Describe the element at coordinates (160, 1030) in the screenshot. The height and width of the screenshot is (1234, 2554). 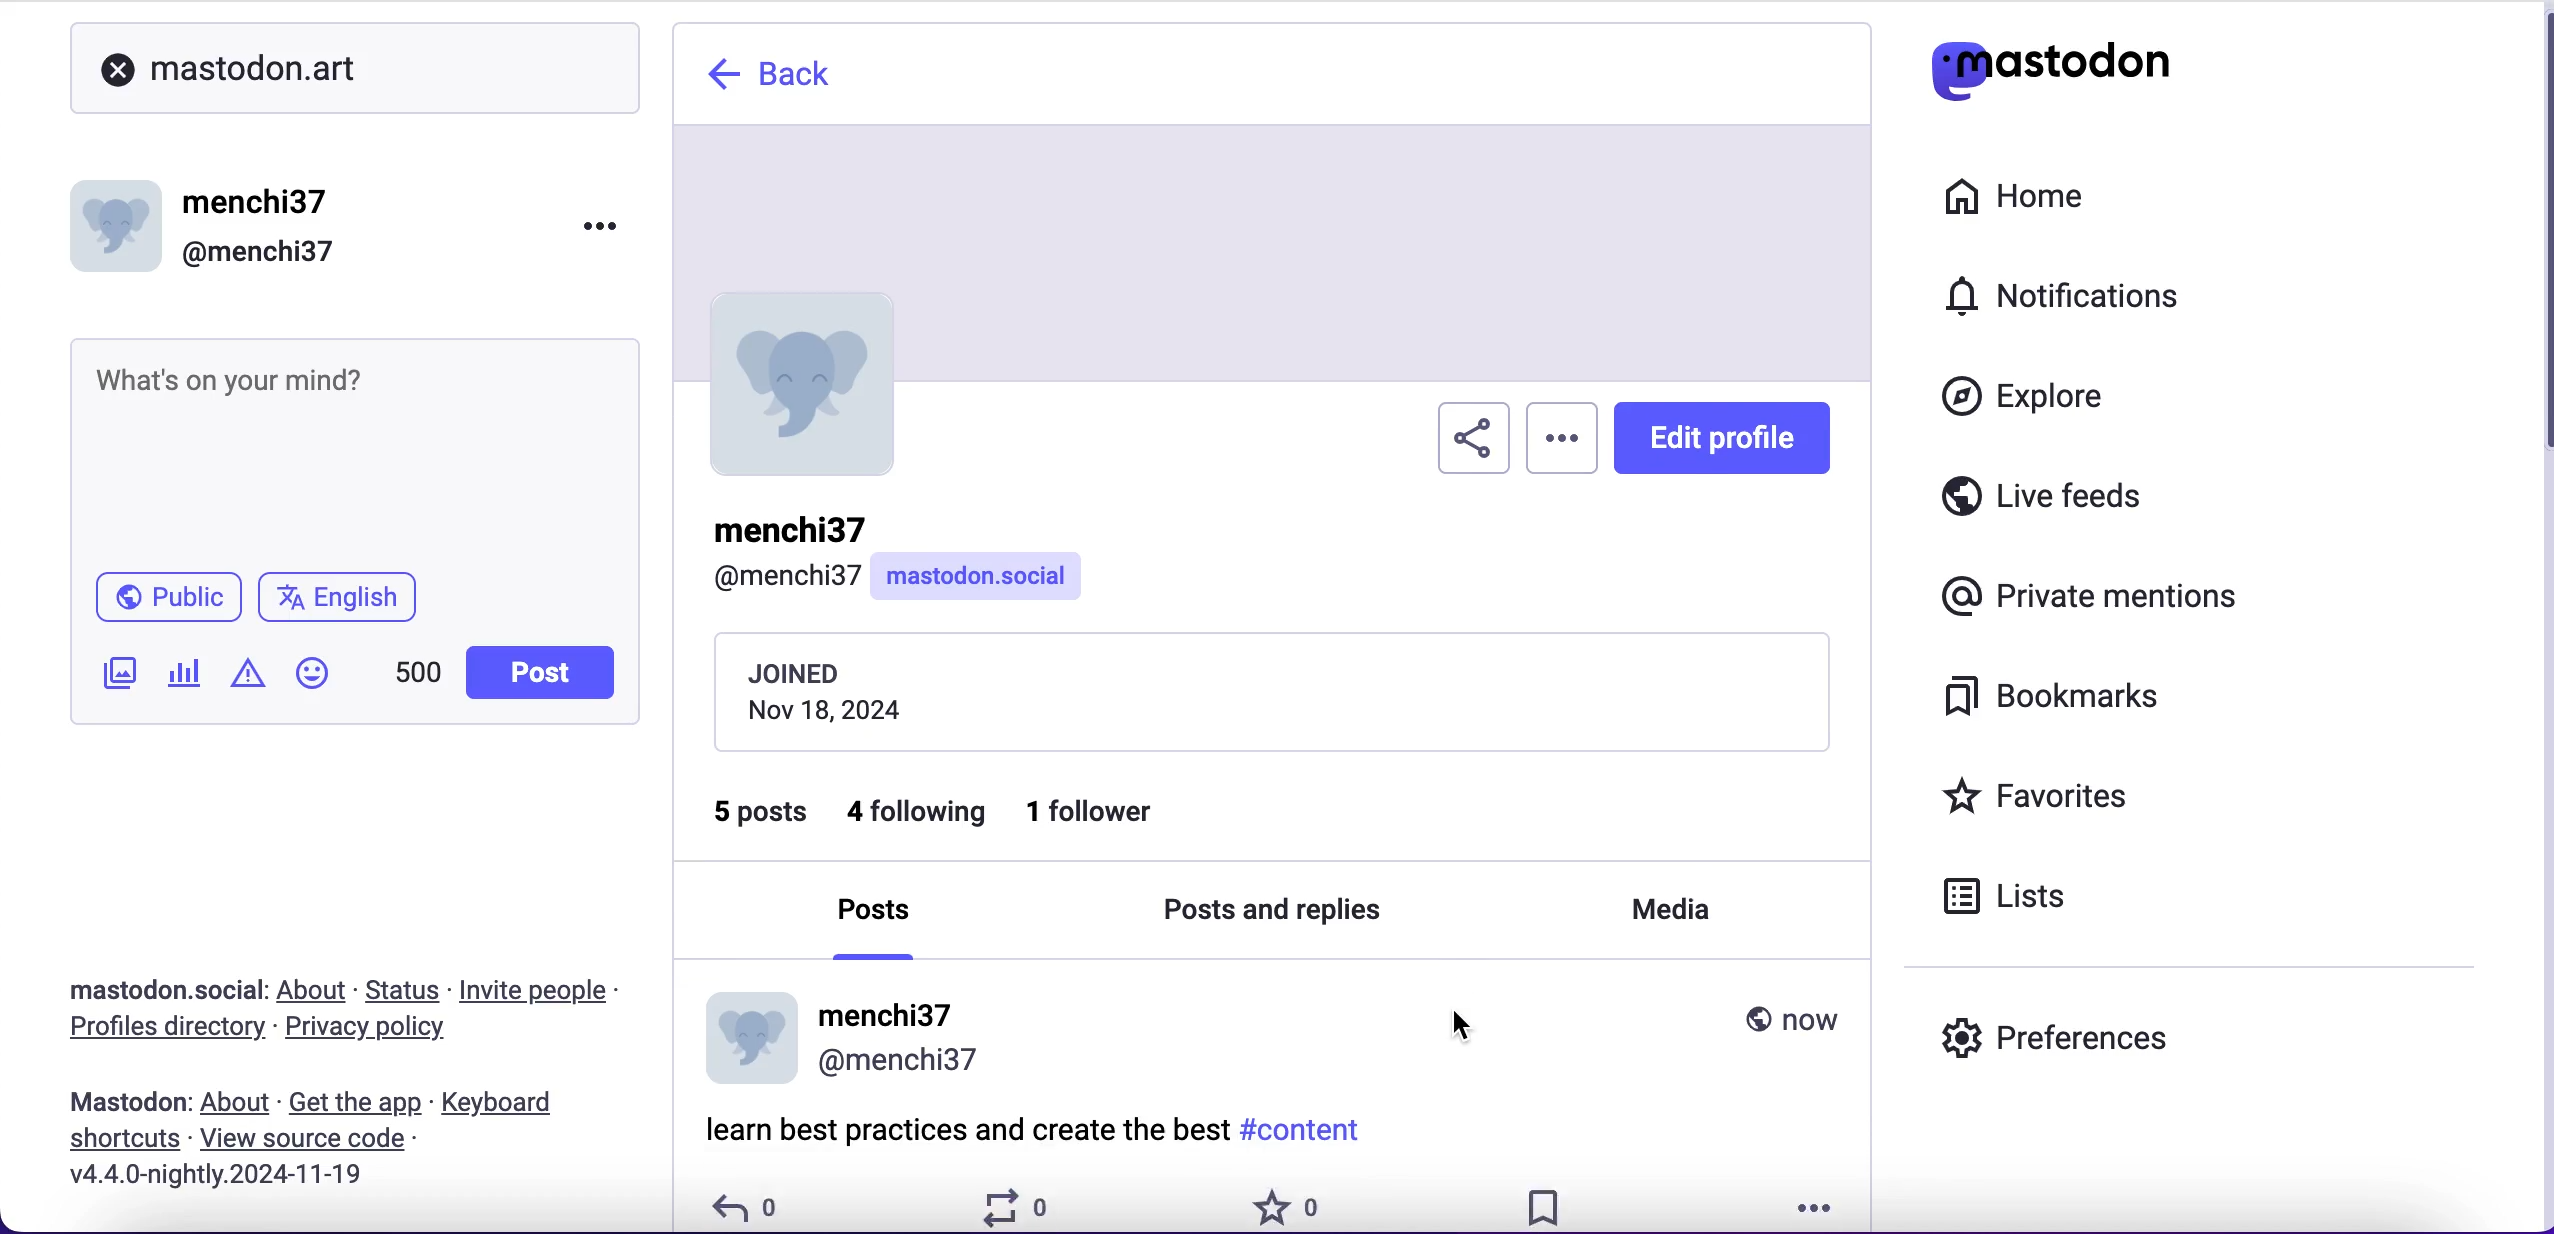
I see `profiles directory` at that location.